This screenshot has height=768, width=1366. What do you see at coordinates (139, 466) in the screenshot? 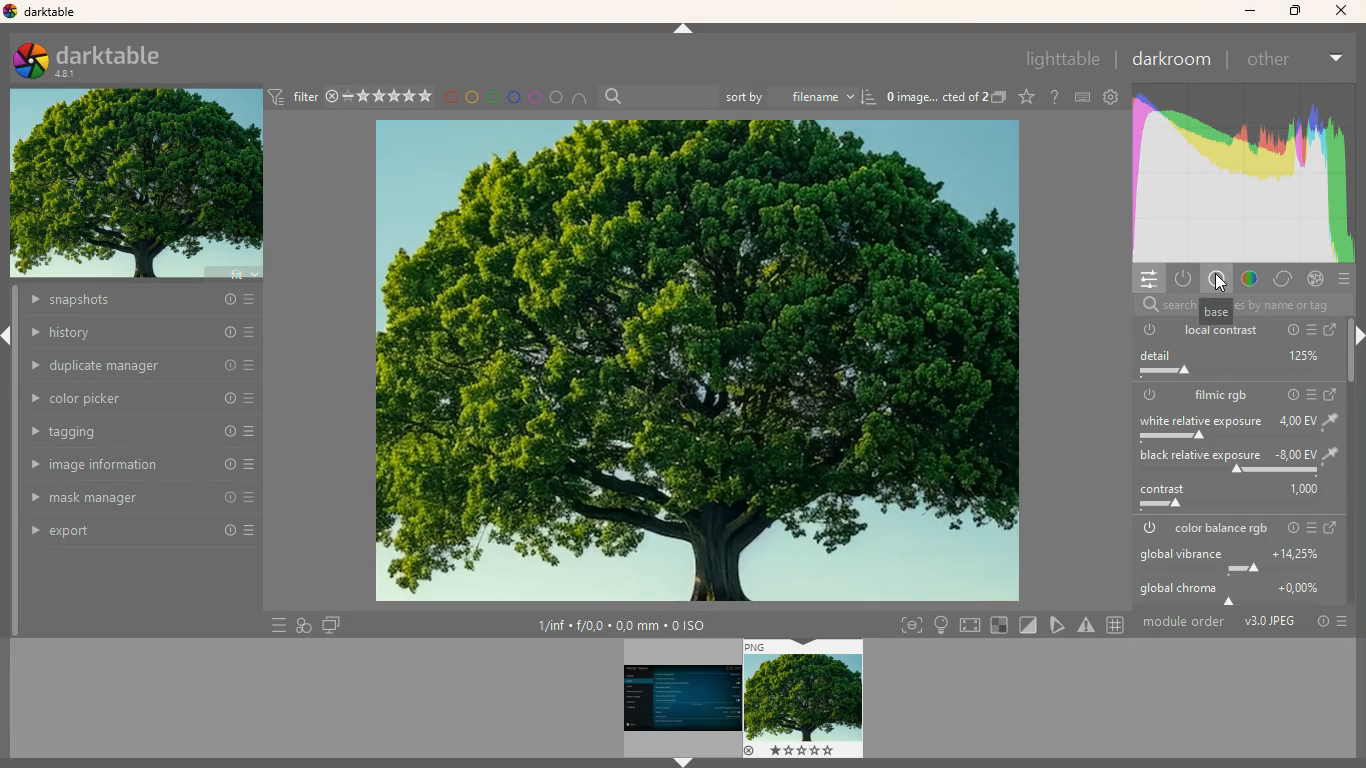
I see `image information` at bounding box center [139, 466].